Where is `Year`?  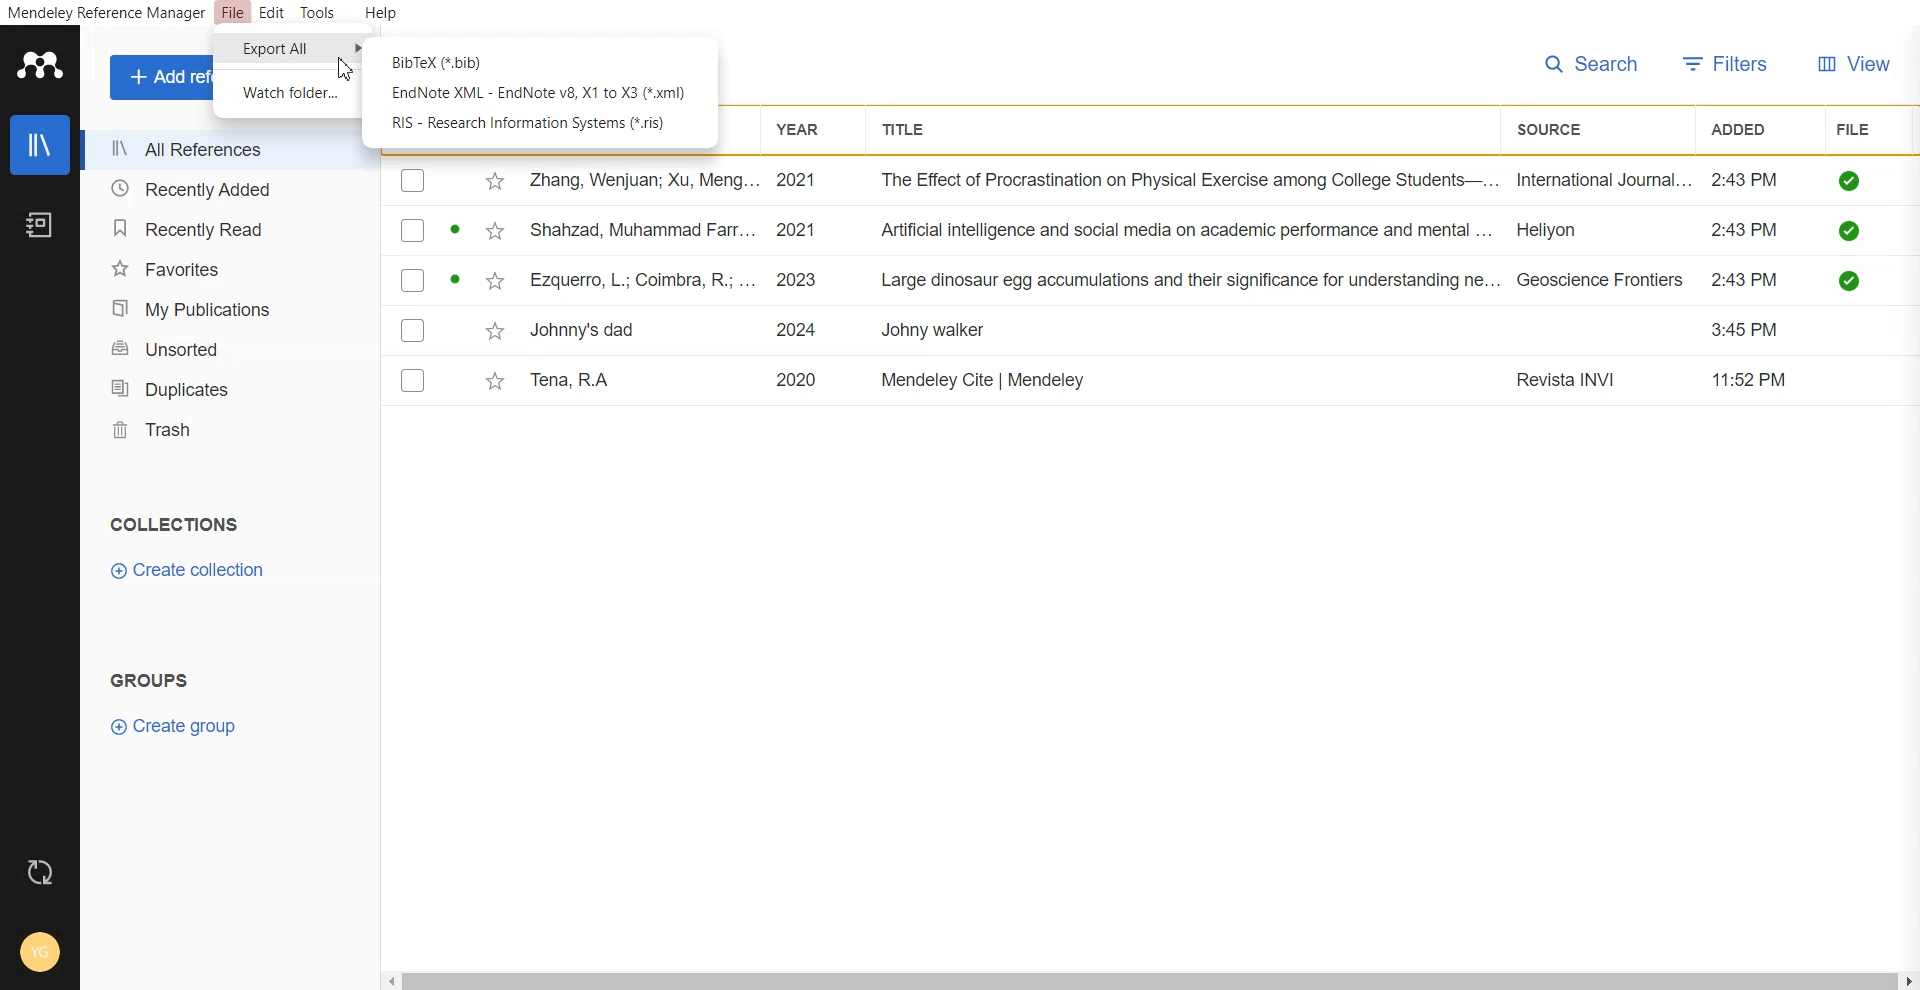
Year is located at coordinates (805, 130).